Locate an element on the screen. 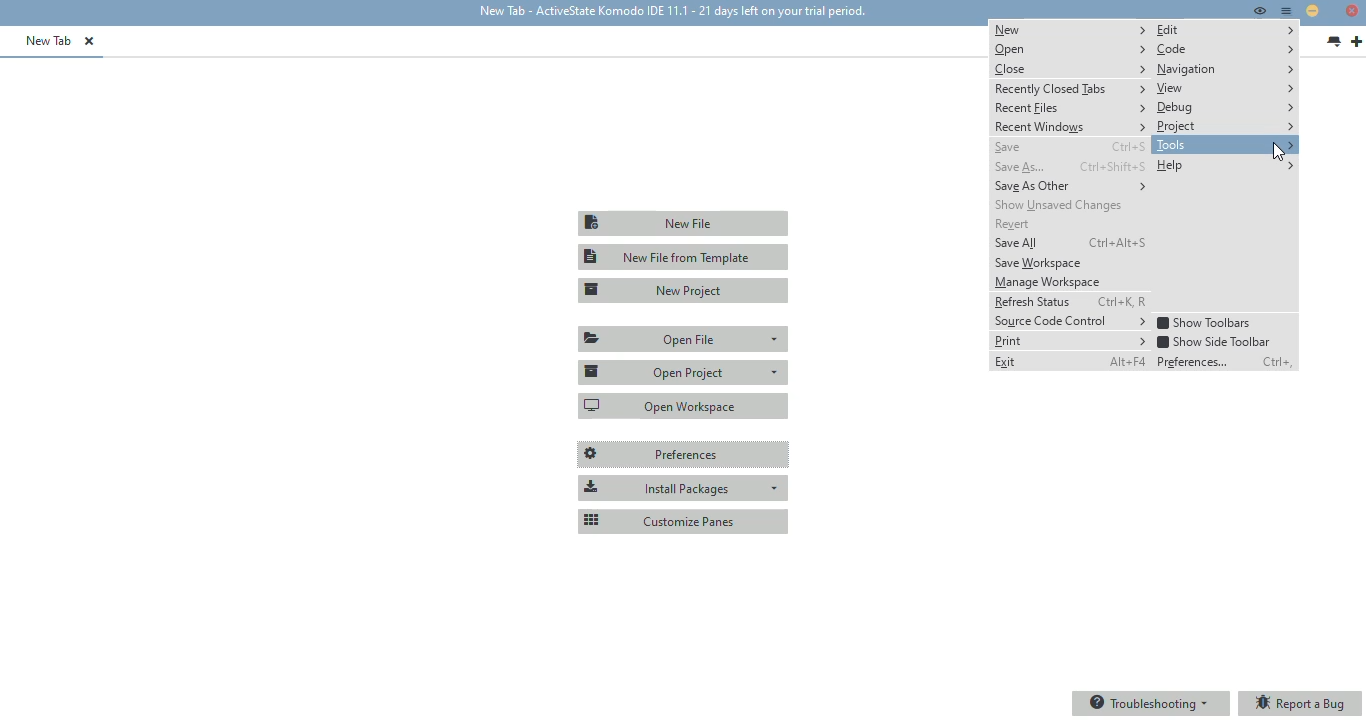 The image size is (1366, 720). debug is located at coordinates (1225, 108).